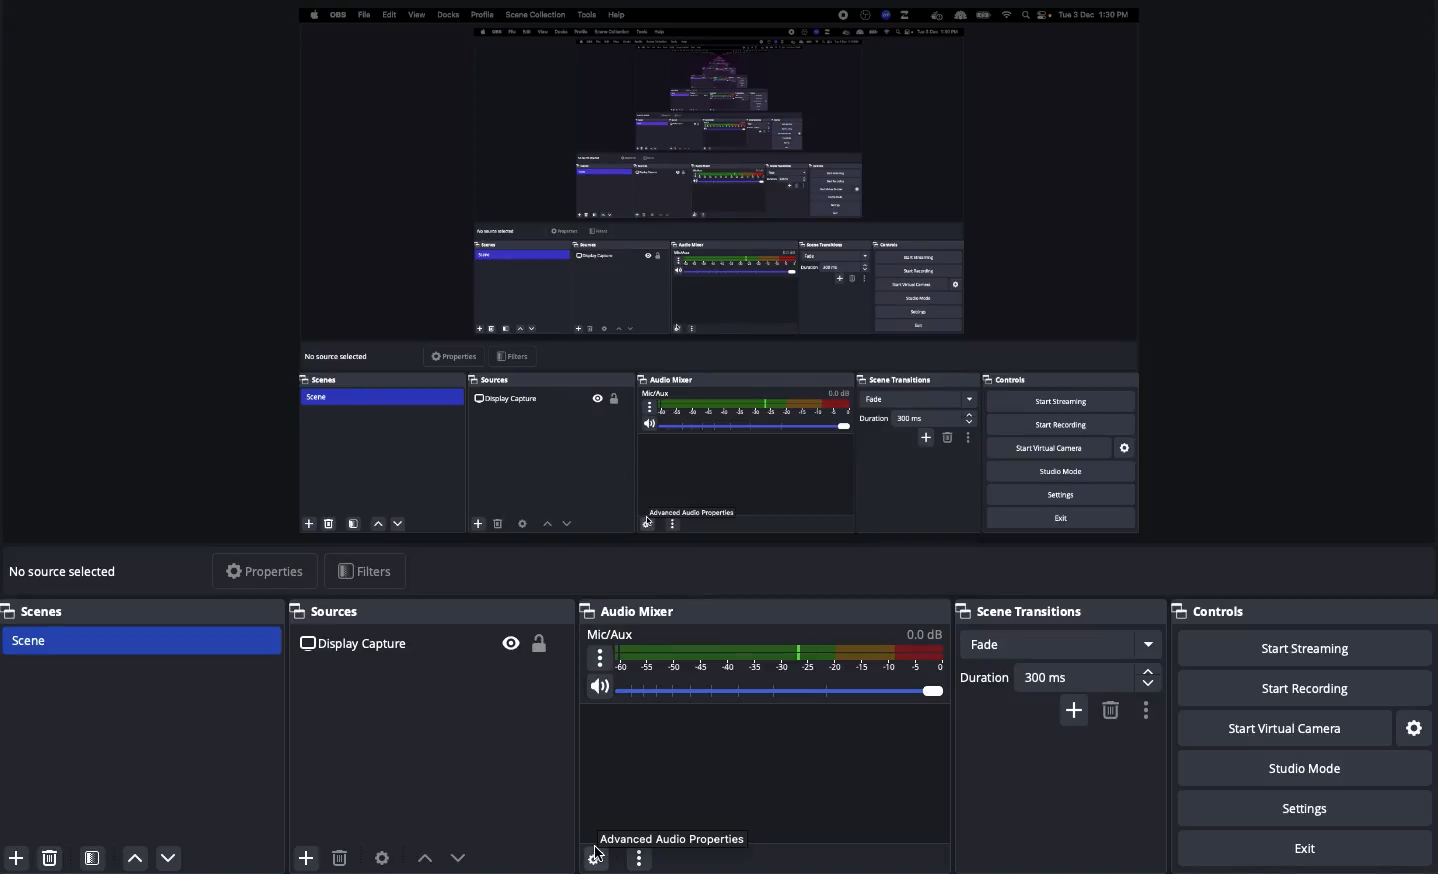 Image resolution: width=1438 pixels, height=874 pixels. Describe the element at coordinates (1209, 610) in the screenshot. I see `Controls` at that location.